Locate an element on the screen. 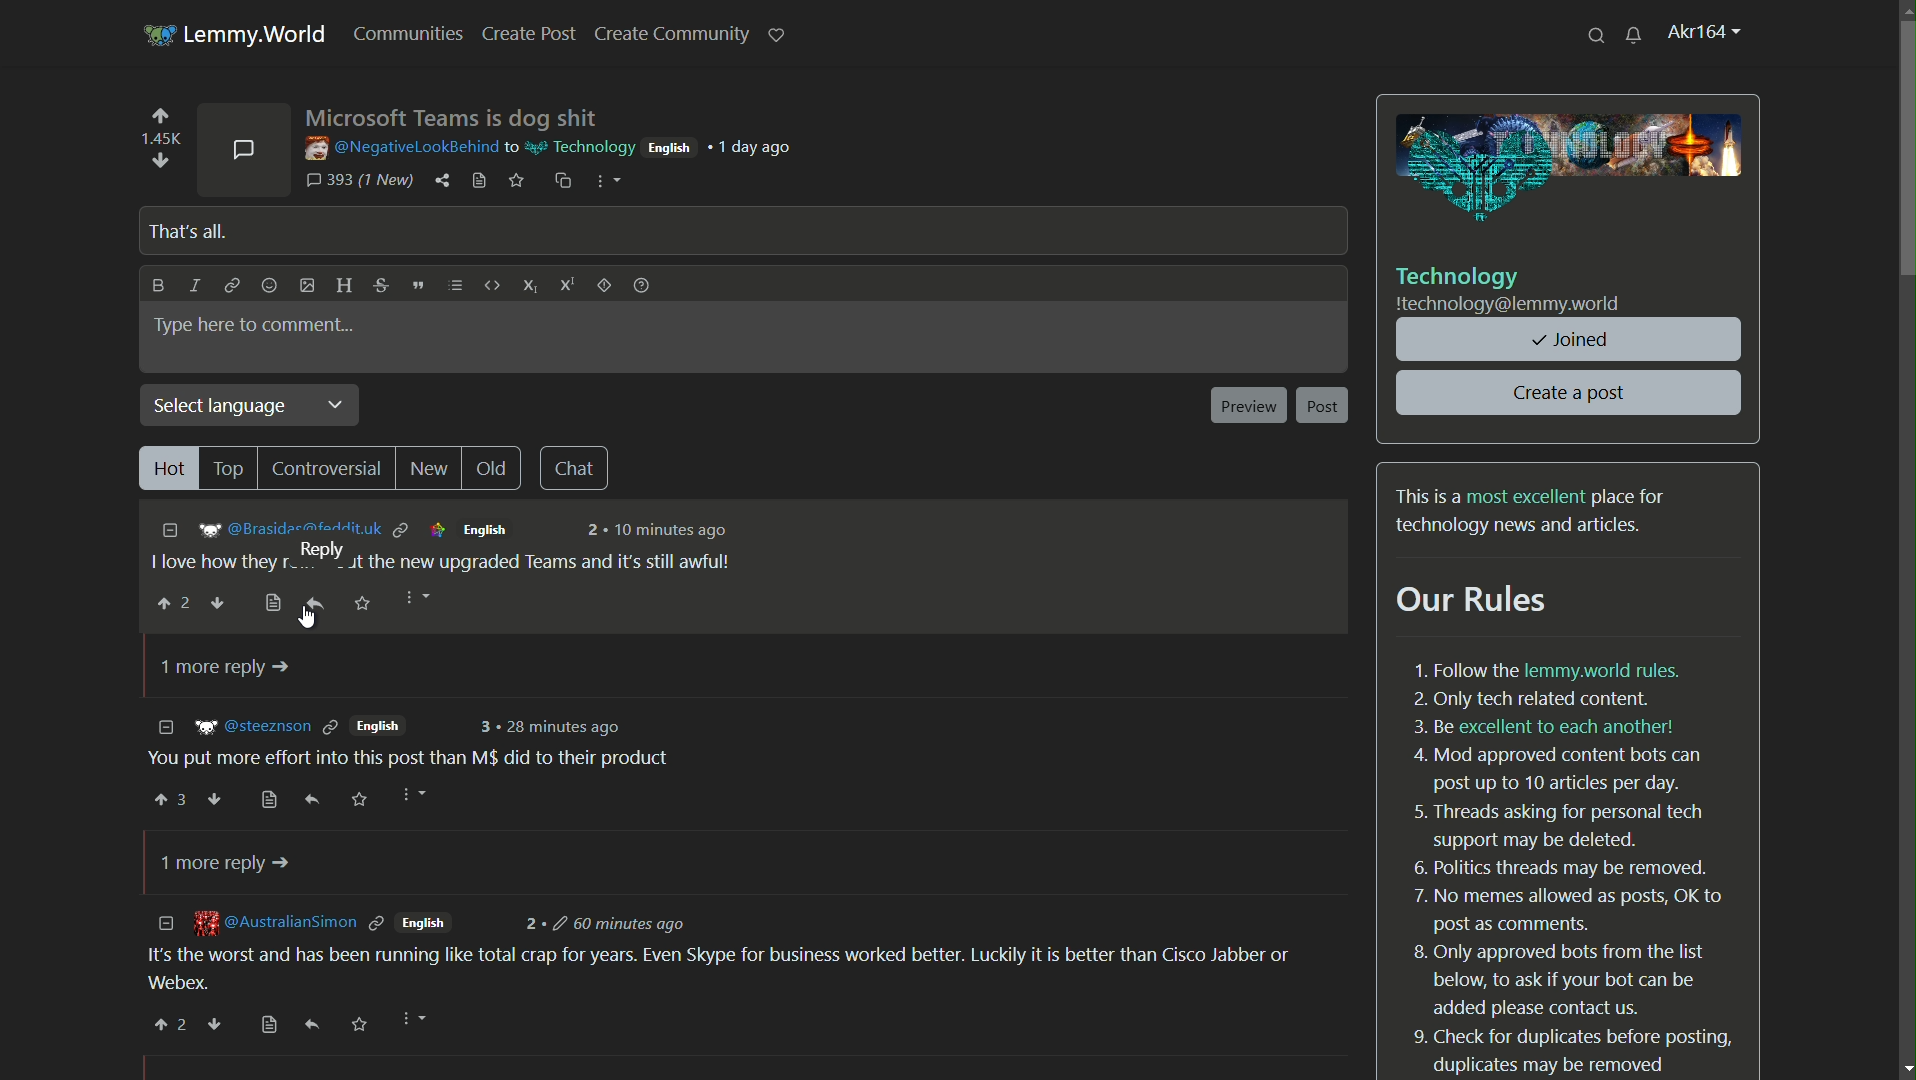 The height and width of the screenshot is (1080, 1916). header is located at coordinates (340, 285).